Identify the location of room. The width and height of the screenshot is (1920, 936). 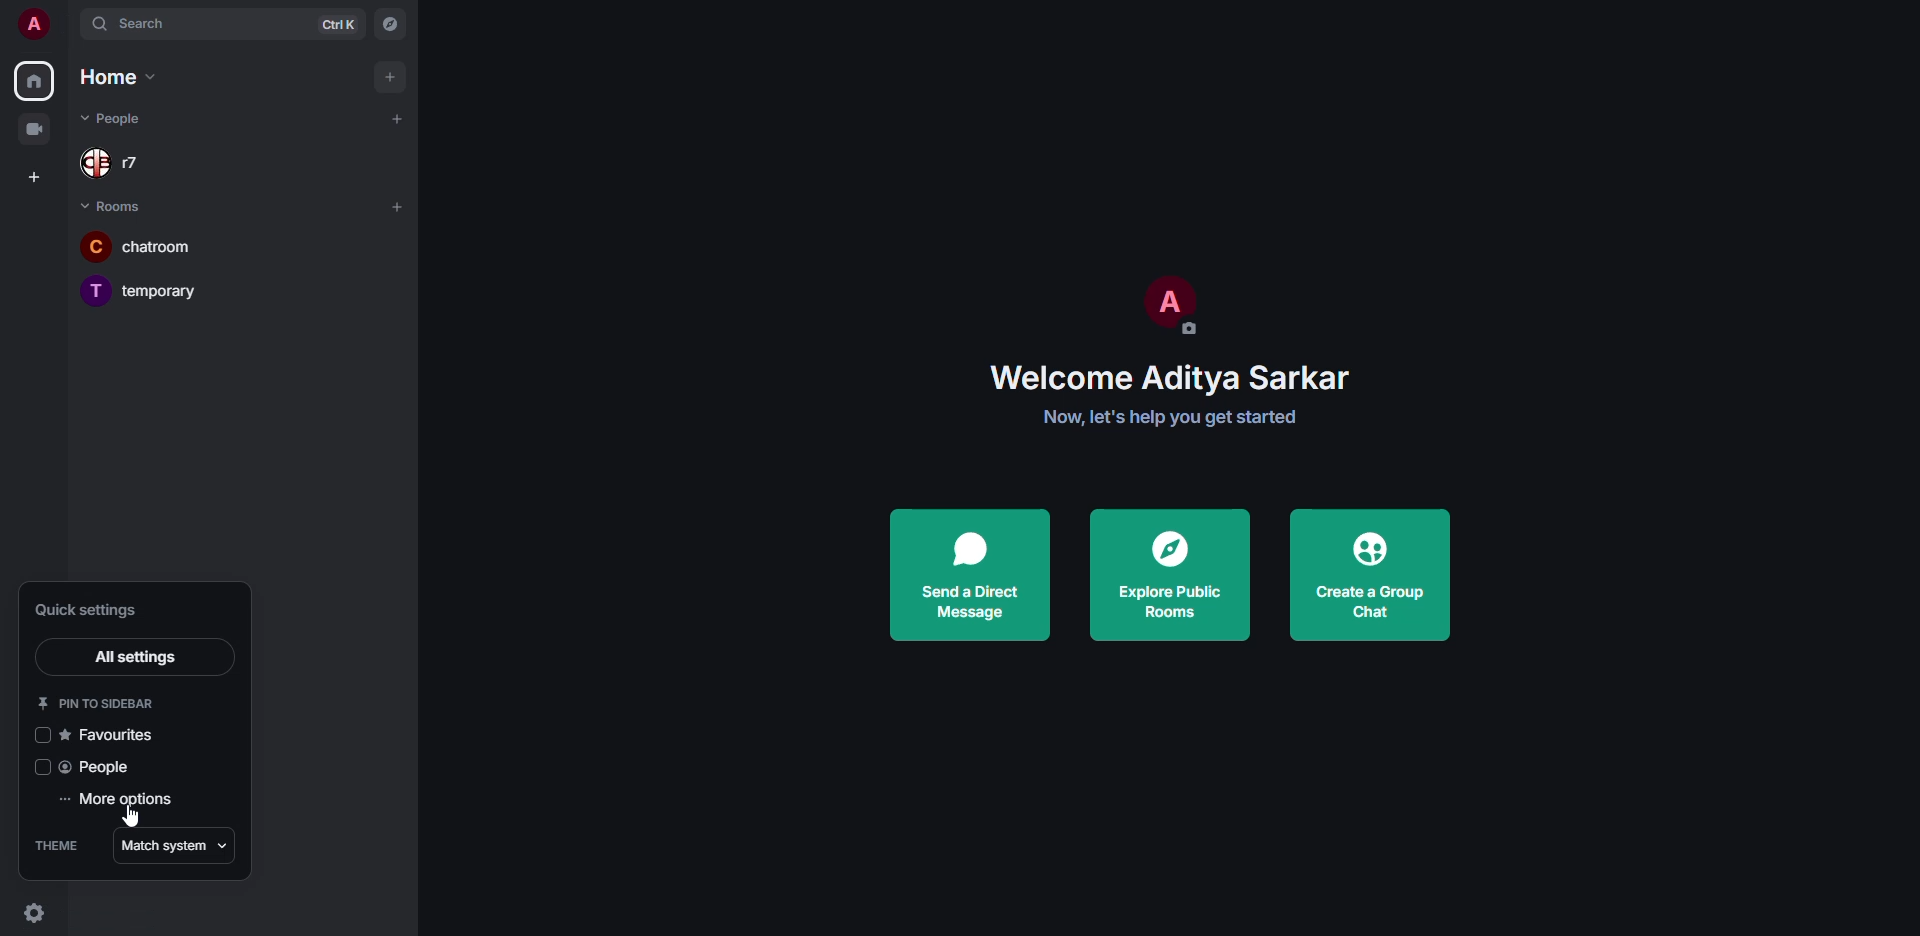
(153, 243).